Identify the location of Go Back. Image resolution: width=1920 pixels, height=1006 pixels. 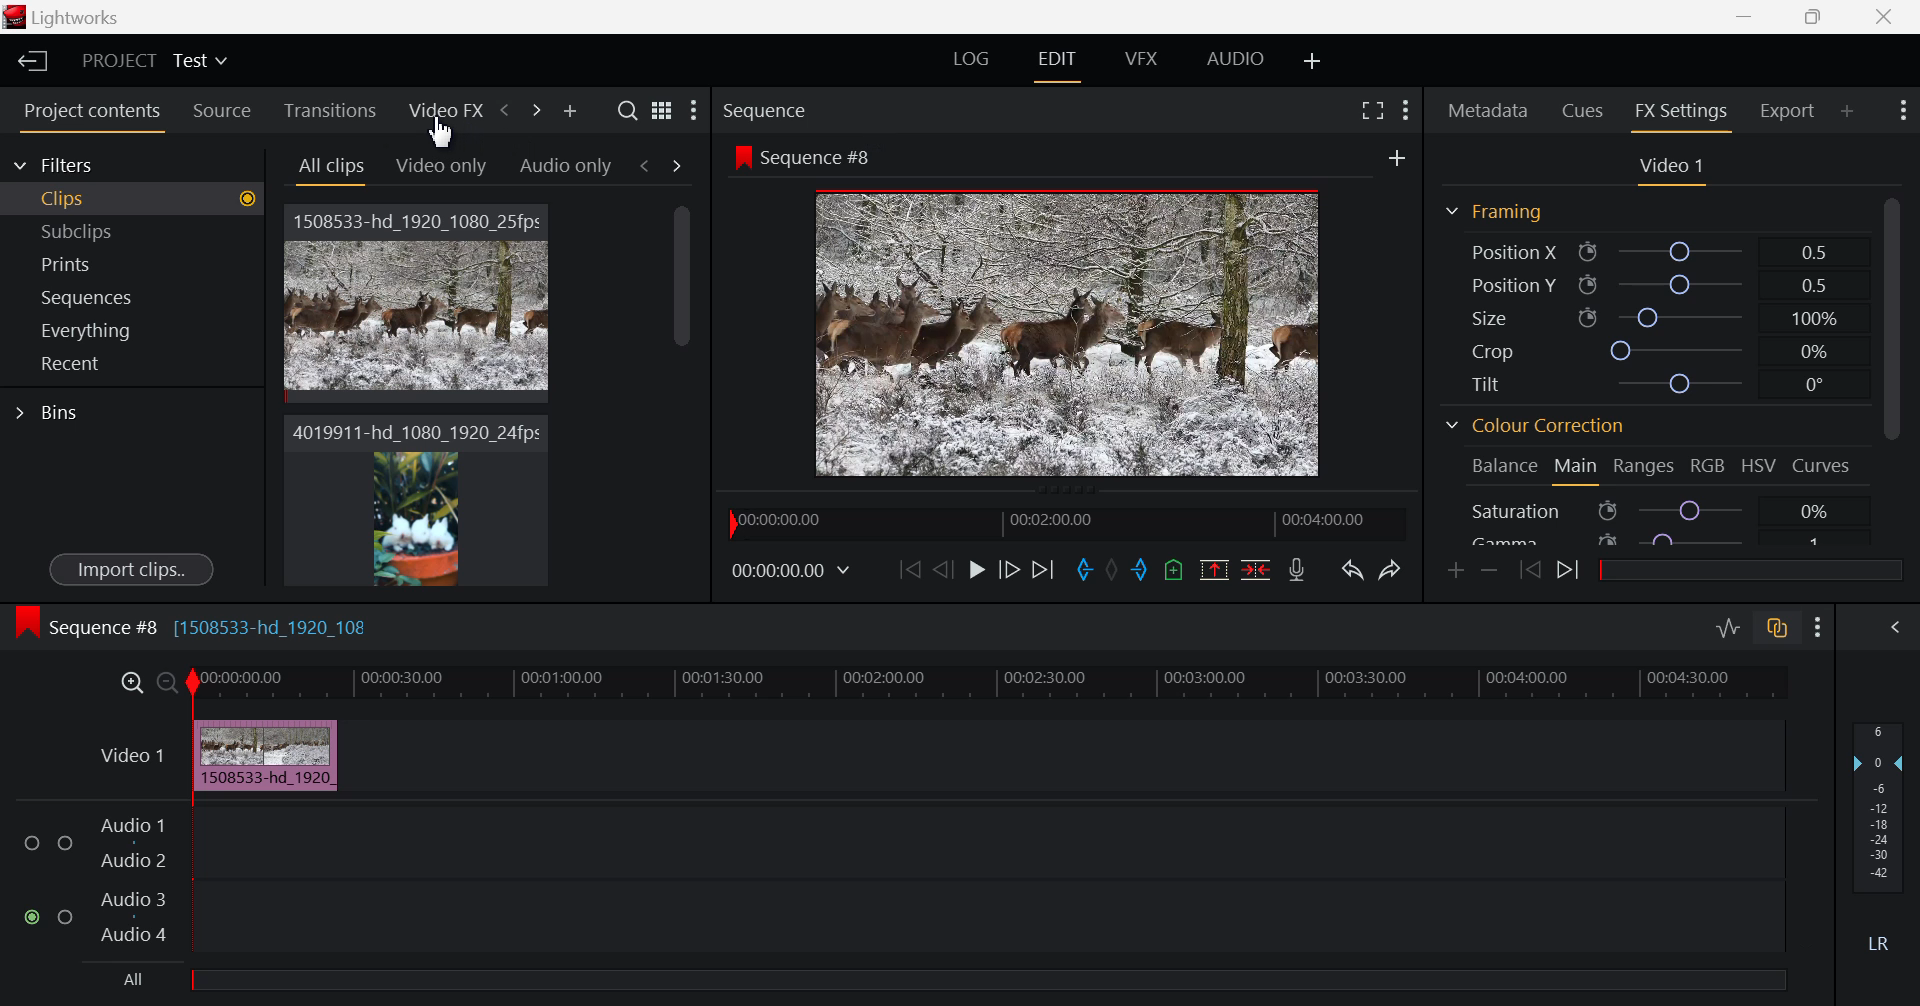
(943, 570).